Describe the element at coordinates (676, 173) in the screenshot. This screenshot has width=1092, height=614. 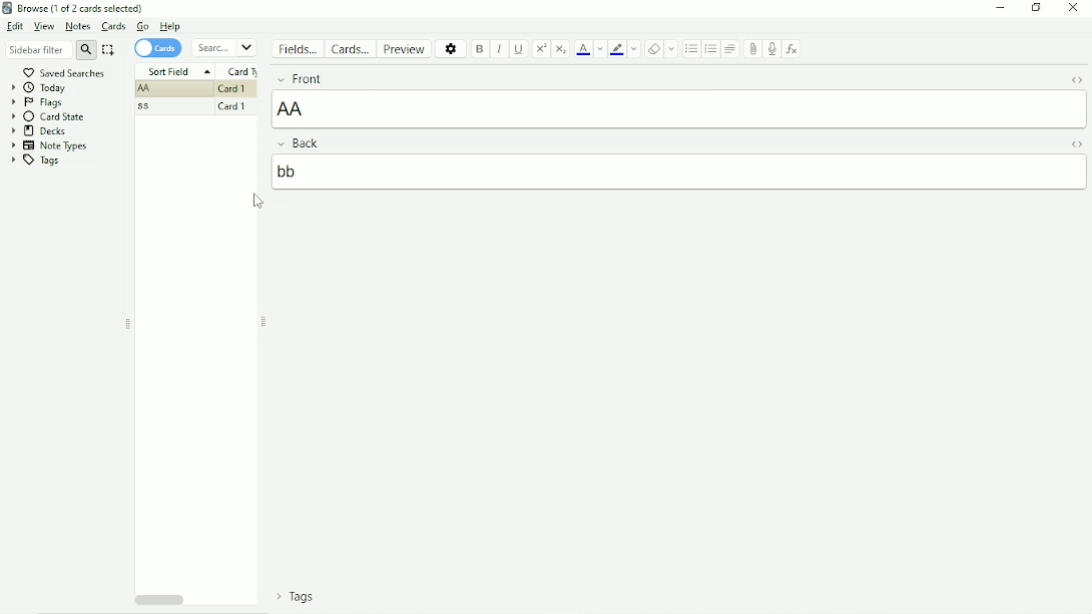
I see `bb` at that location.